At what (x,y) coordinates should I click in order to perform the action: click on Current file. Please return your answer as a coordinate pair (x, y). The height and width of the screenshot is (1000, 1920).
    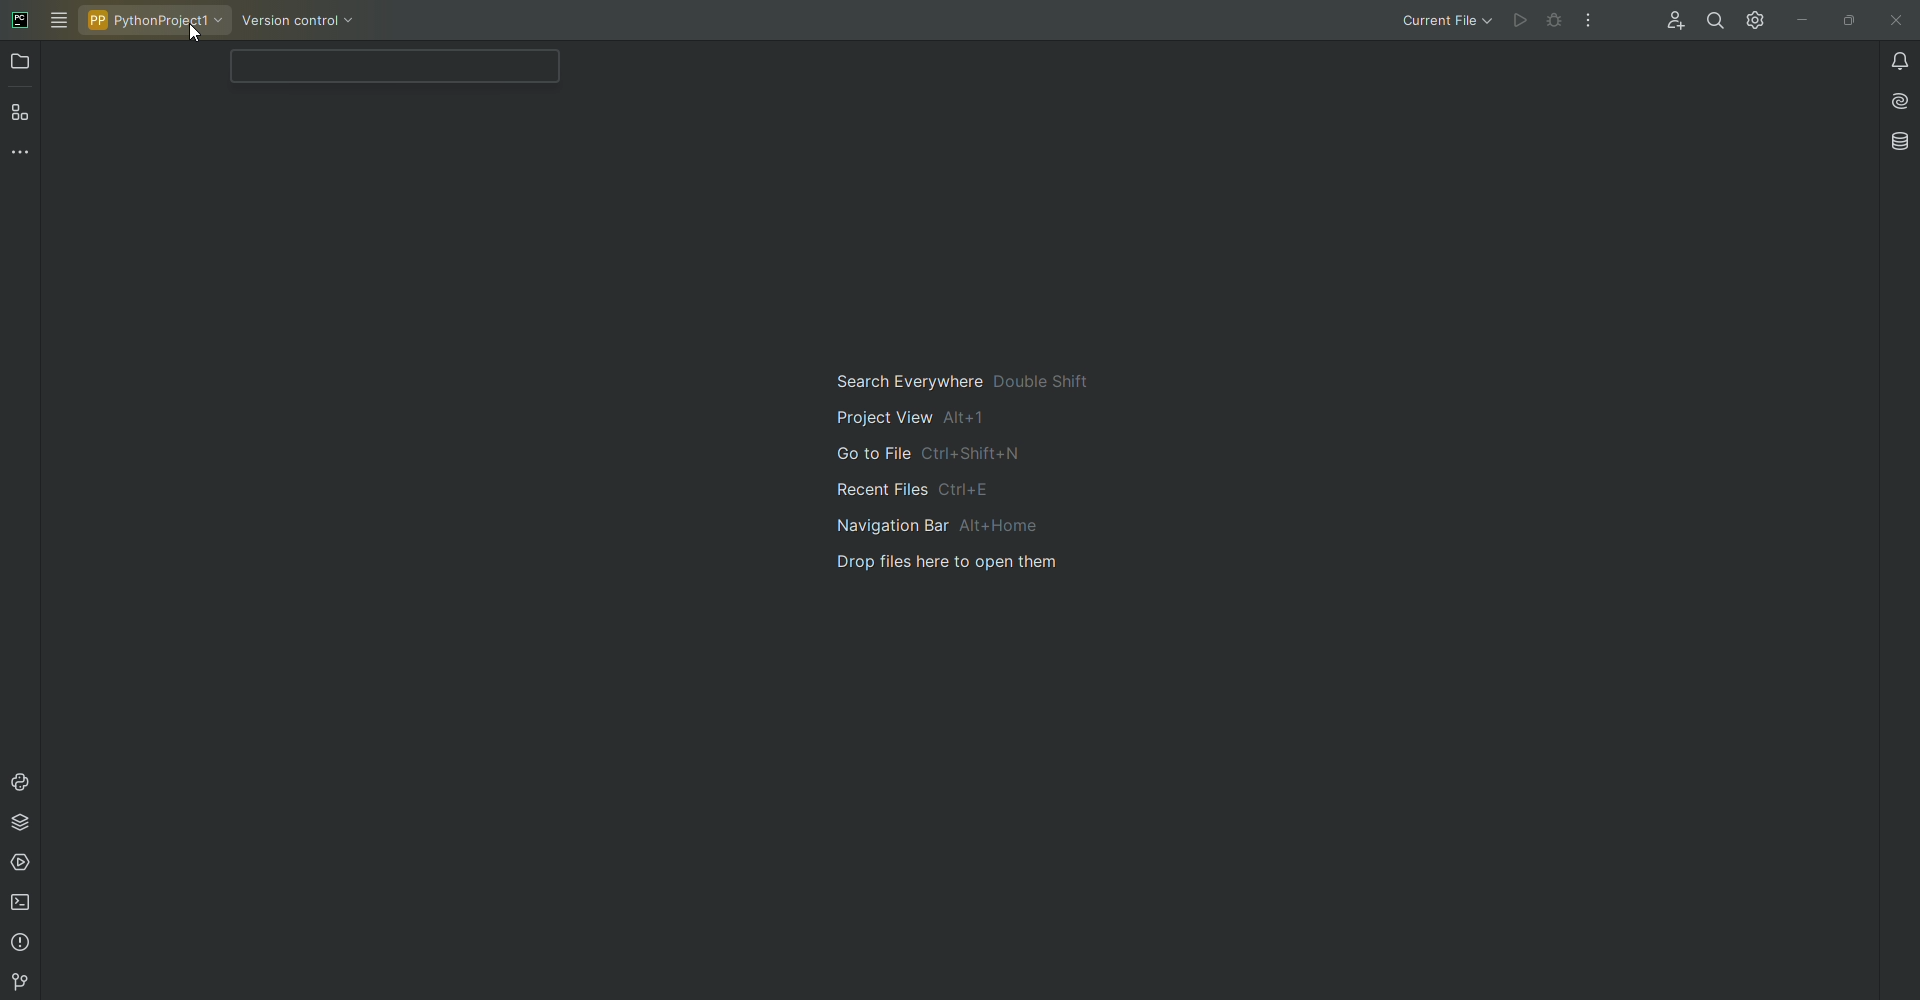
    Looking at the image, I should click on (1445, 22).